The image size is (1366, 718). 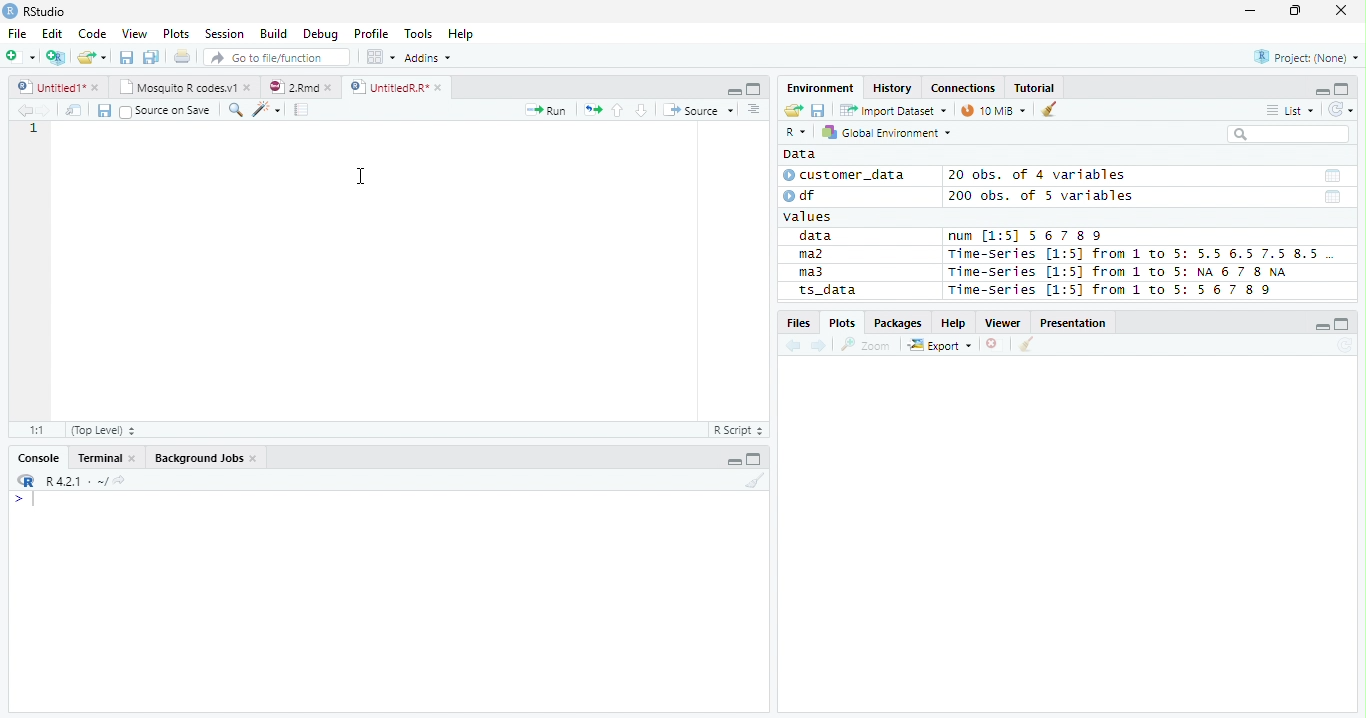 I want to click on Compile Report, so click(x=302, y=110).